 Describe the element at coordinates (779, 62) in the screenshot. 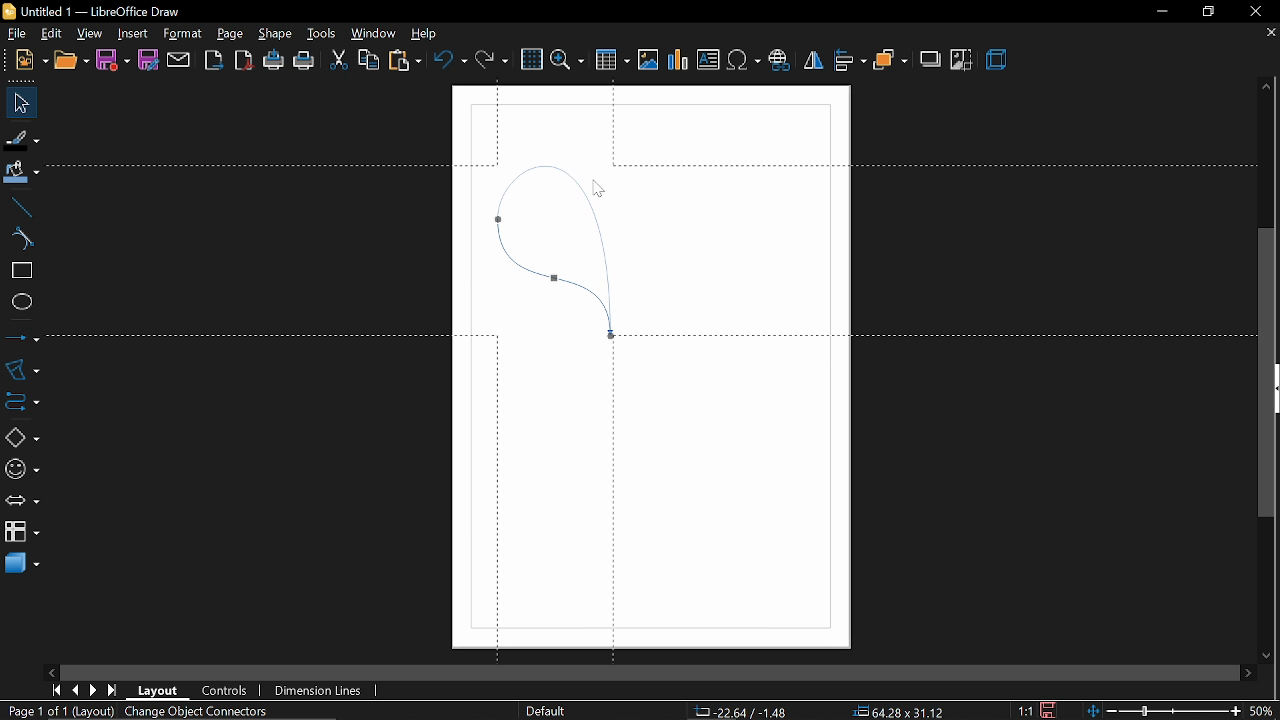

I see `Insert hyperlink` at that location.